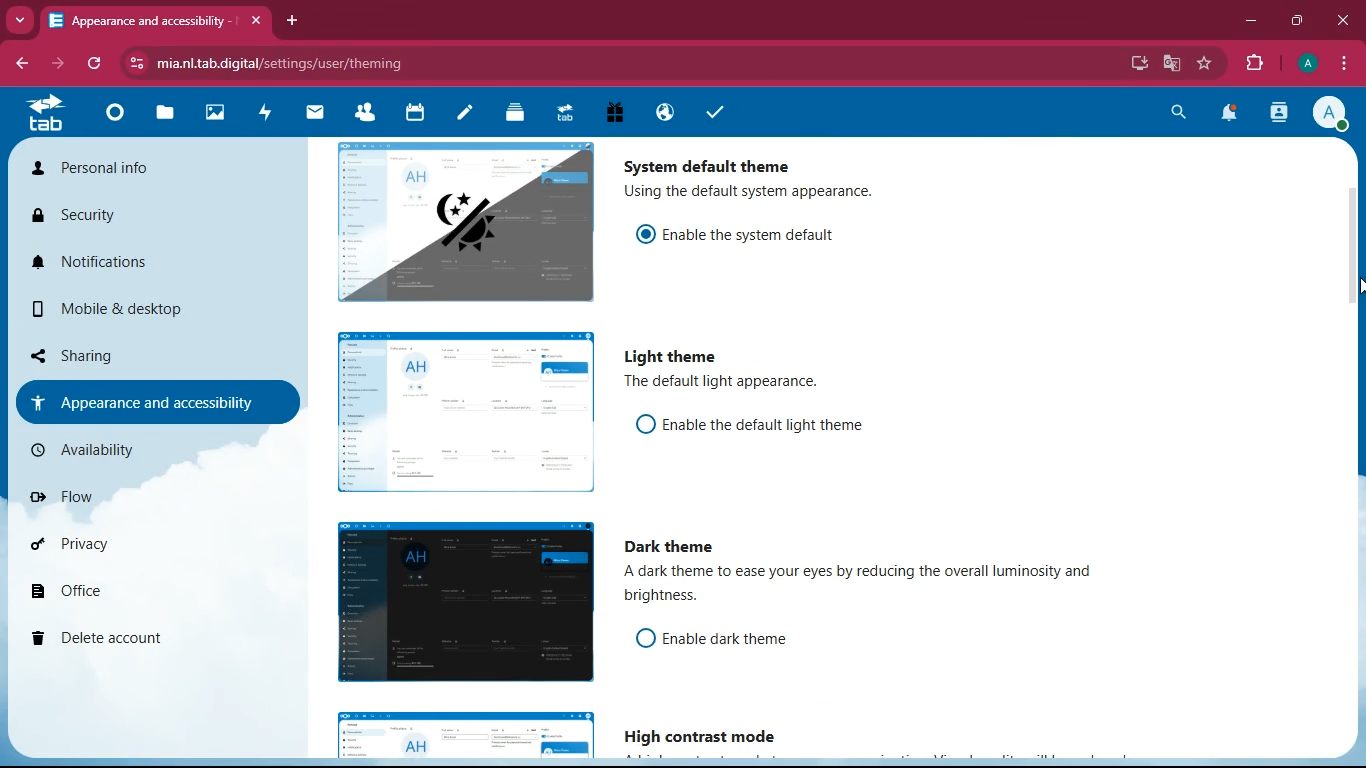  I want to click on delete account, so click(126, 640).